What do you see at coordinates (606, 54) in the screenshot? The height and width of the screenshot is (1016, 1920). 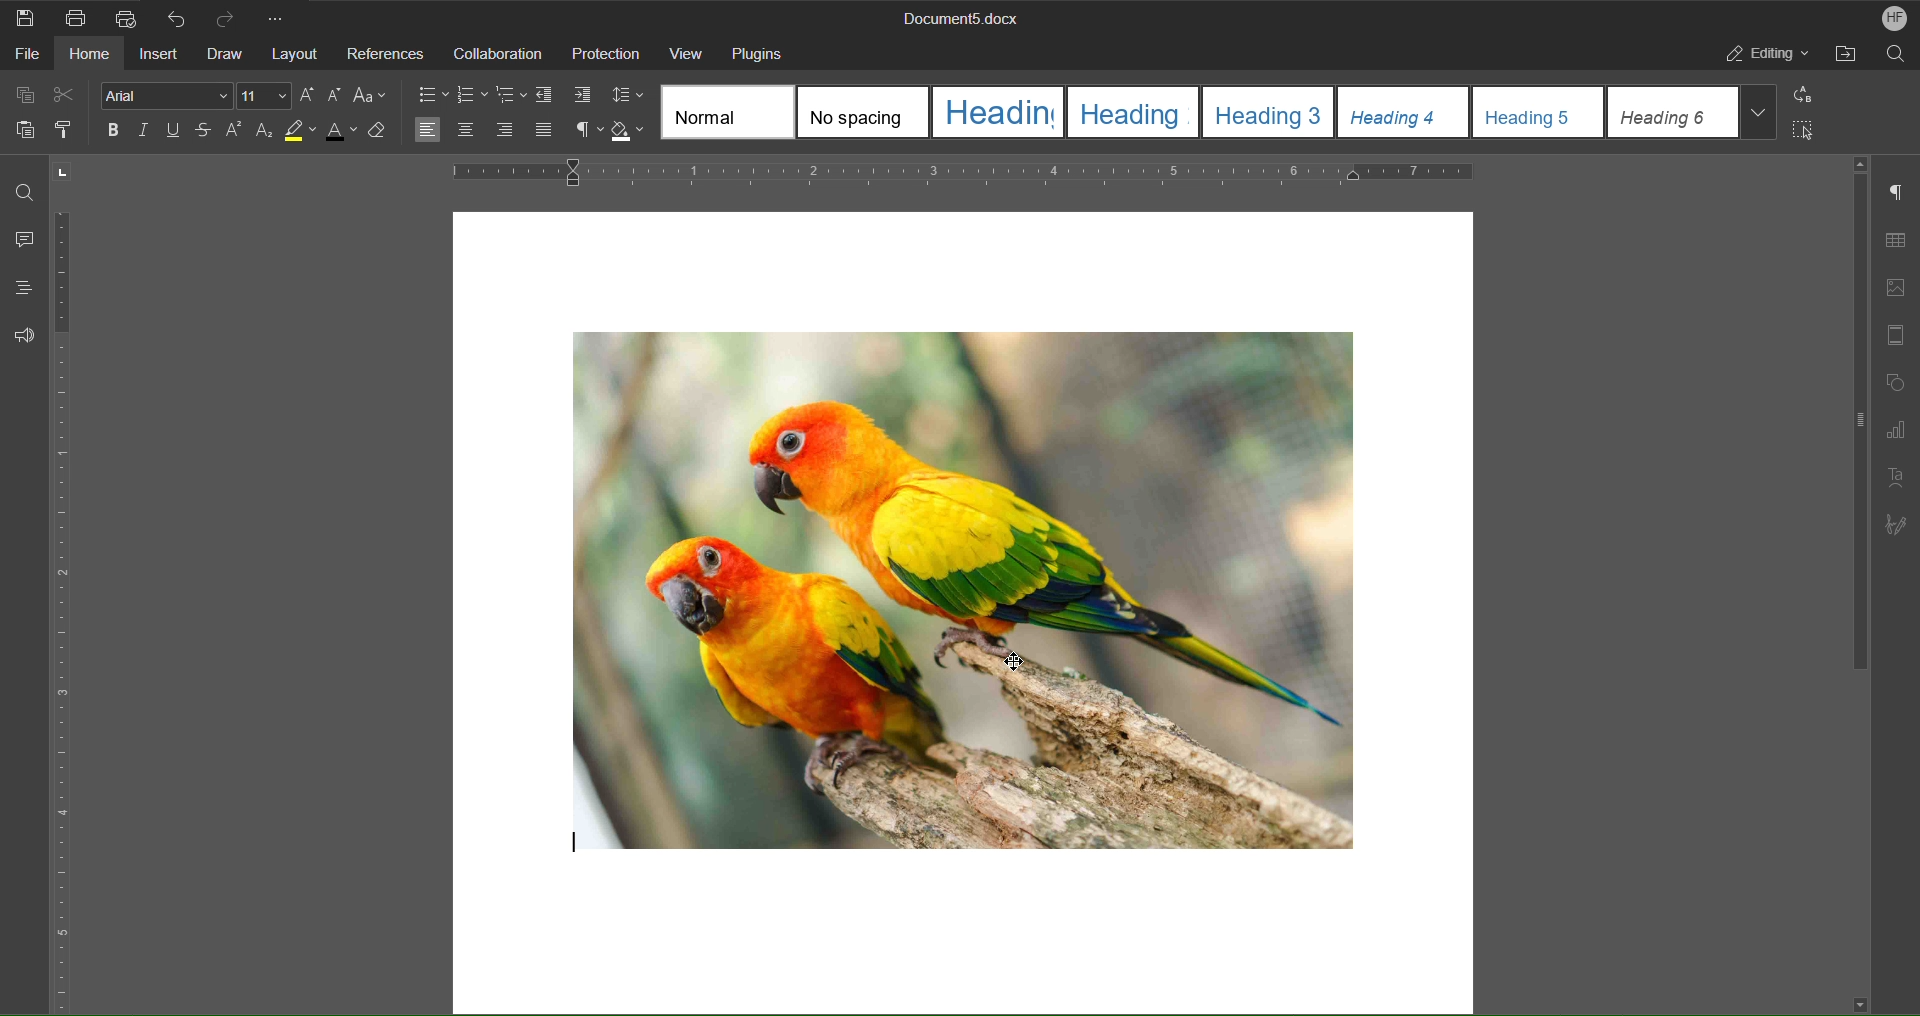 I see `Protection` at bounding box center [606, 54].